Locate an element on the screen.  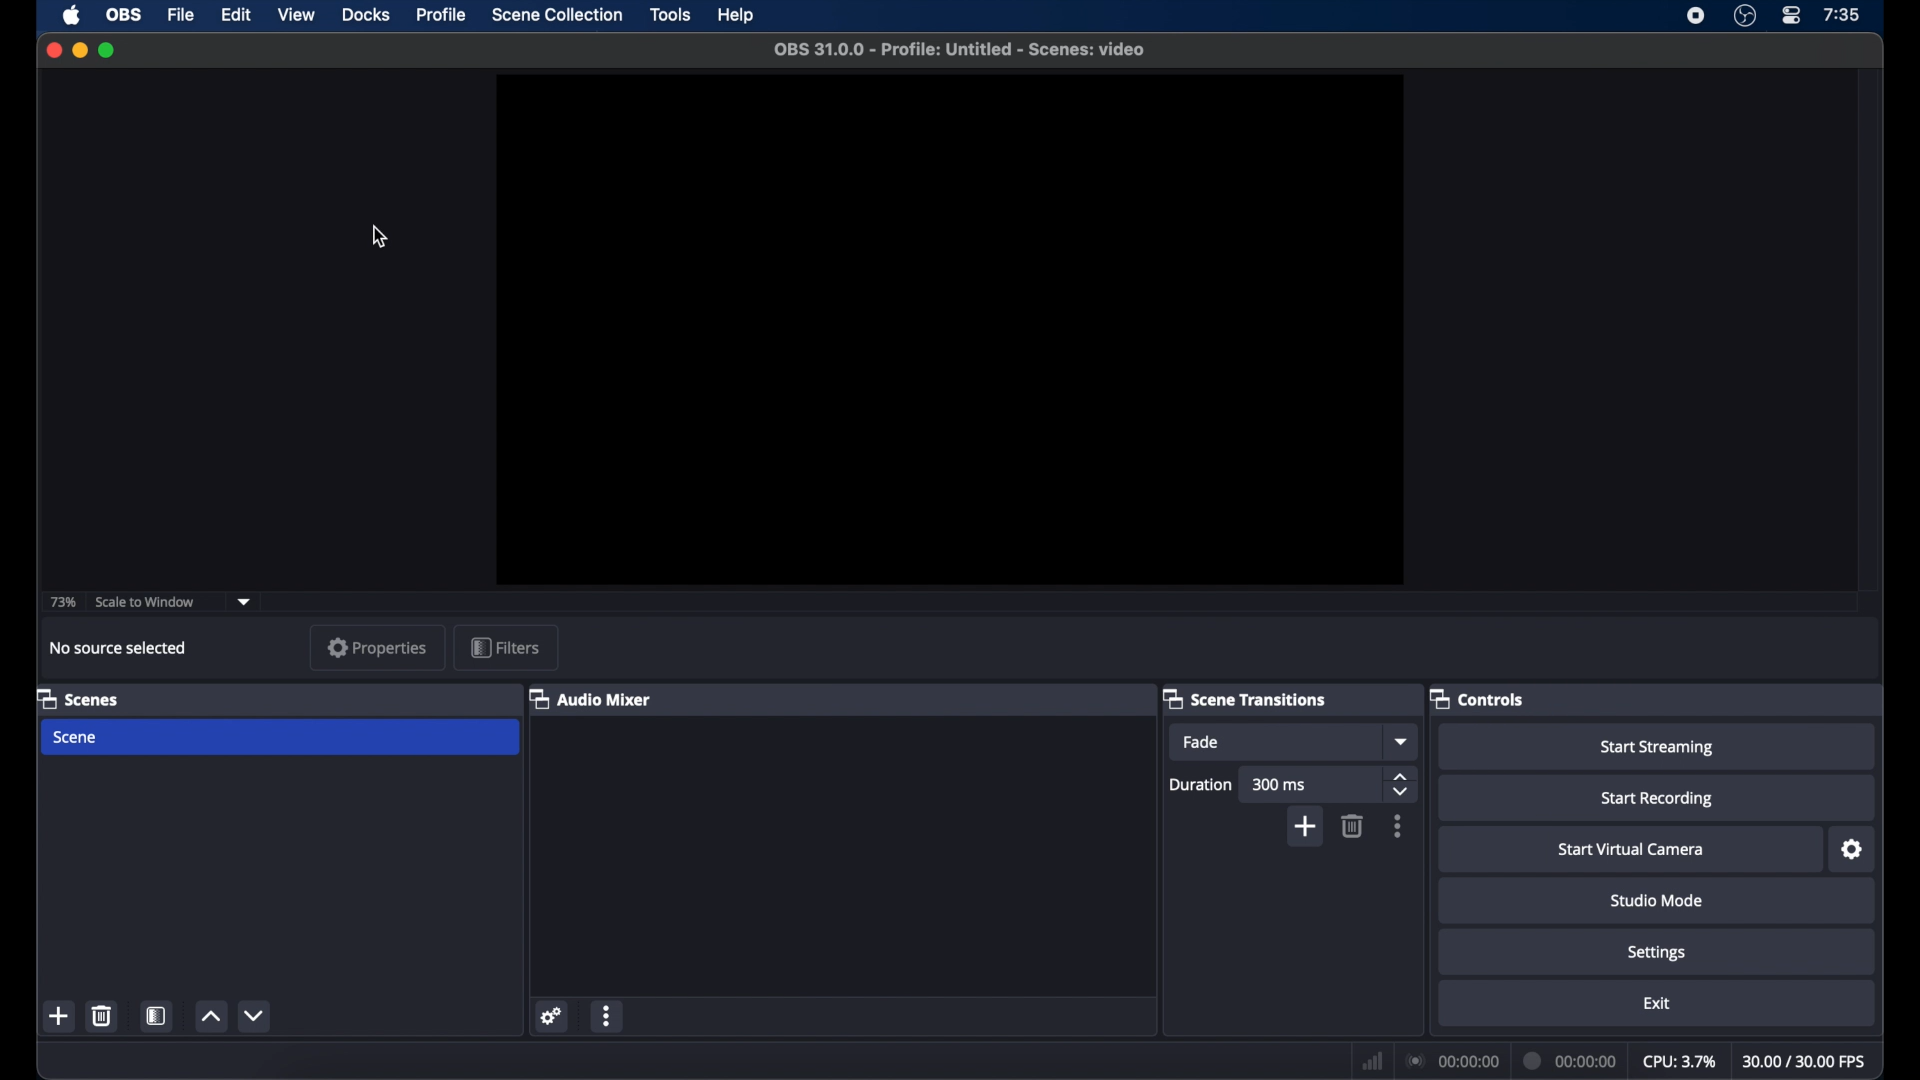
decrement is located at coordinates (256, 1018).